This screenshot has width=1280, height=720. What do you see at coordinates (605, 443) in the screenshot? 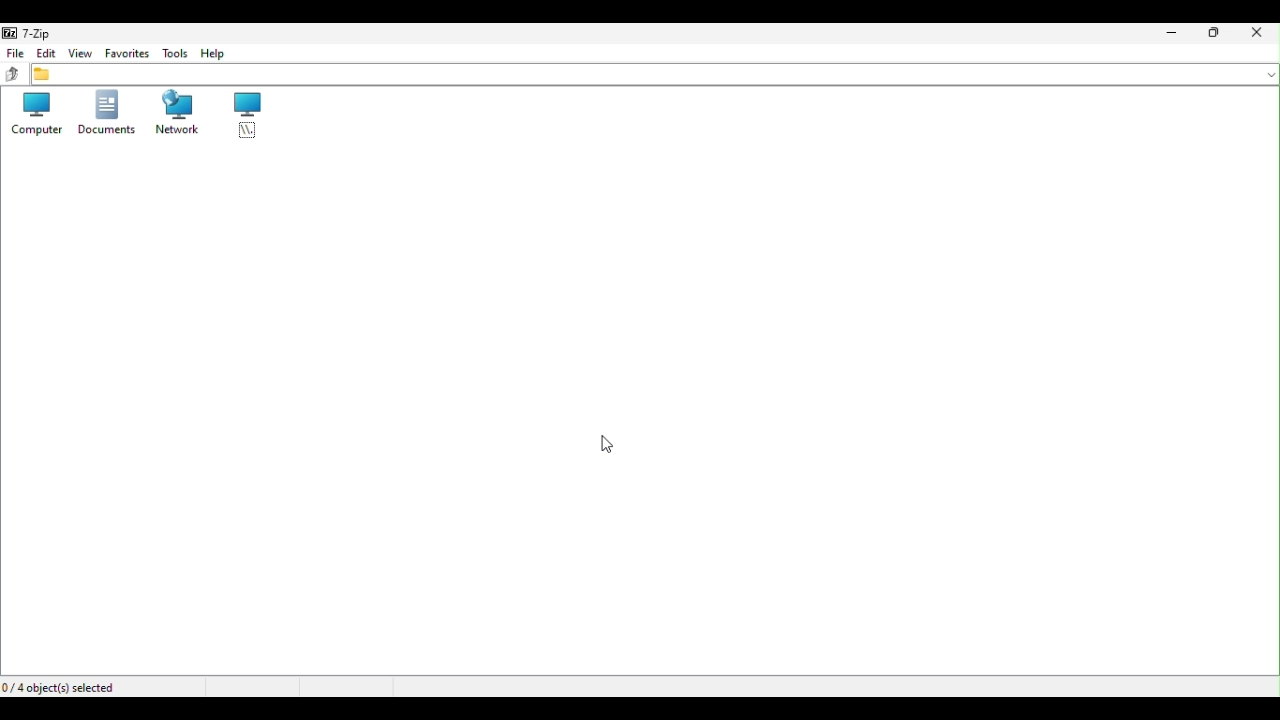
I see `cursor` at bounding box center [605, 443].